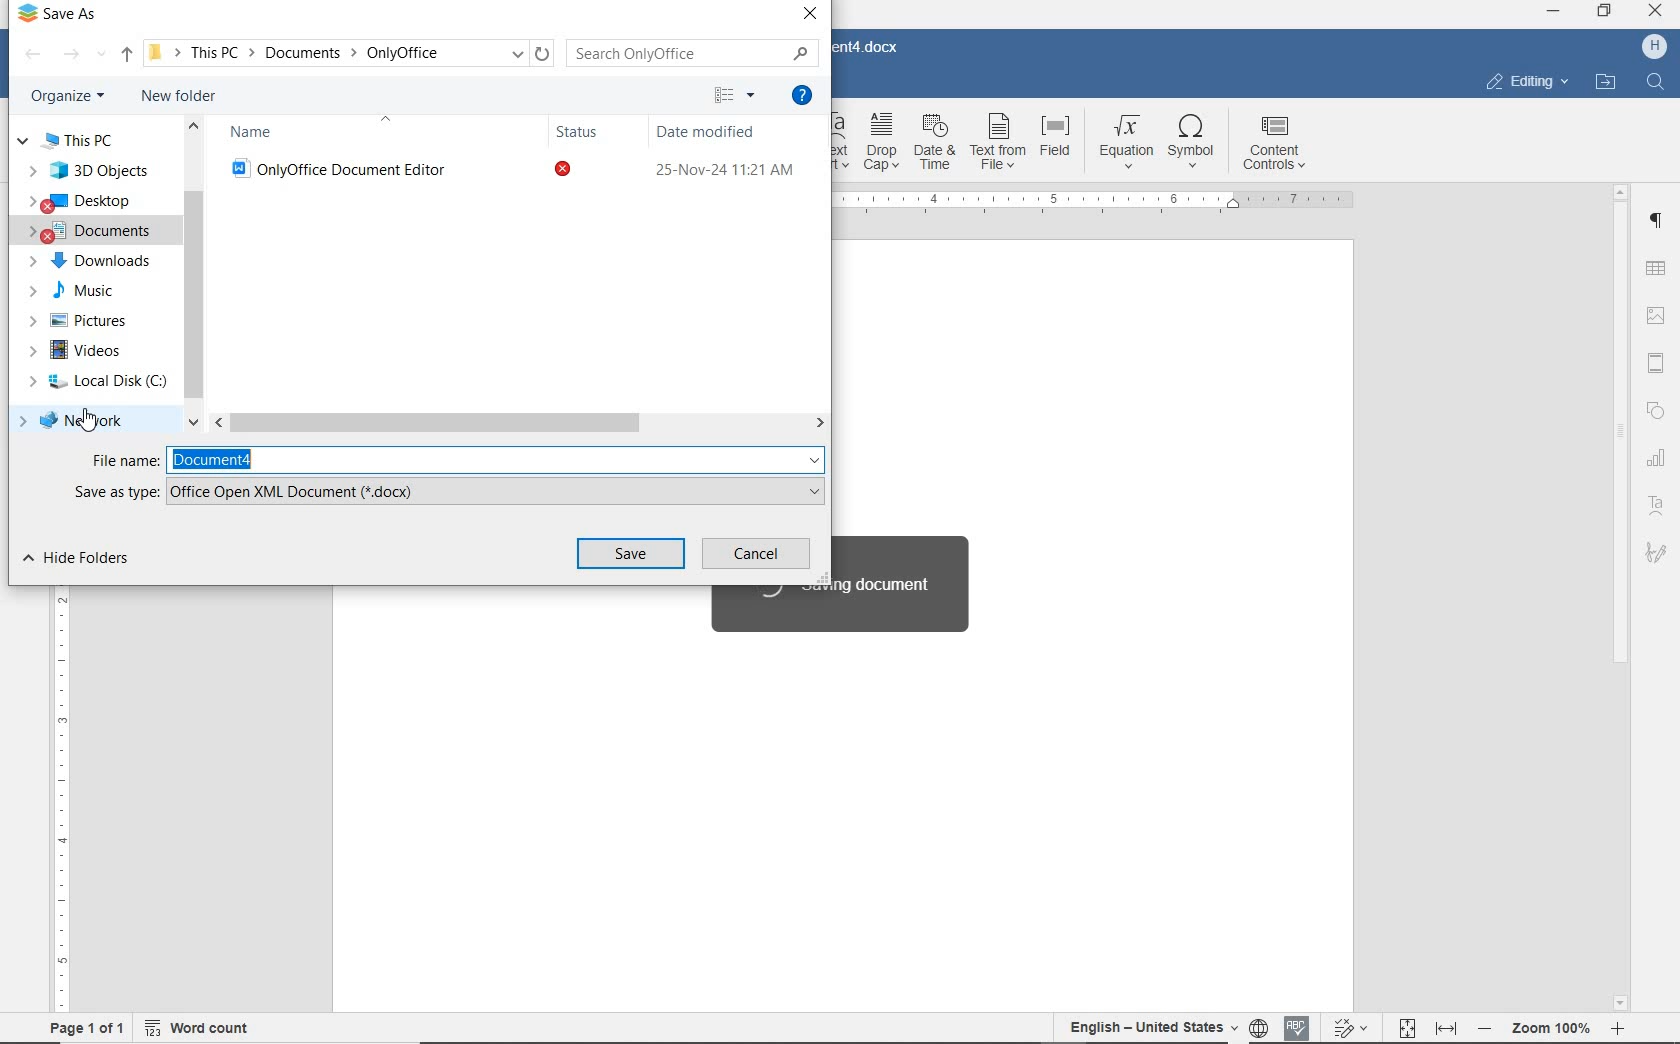  What do you see at coordinates (217, 457) in the screenshot?
I see `Document4` at bounding box center [217, 457].